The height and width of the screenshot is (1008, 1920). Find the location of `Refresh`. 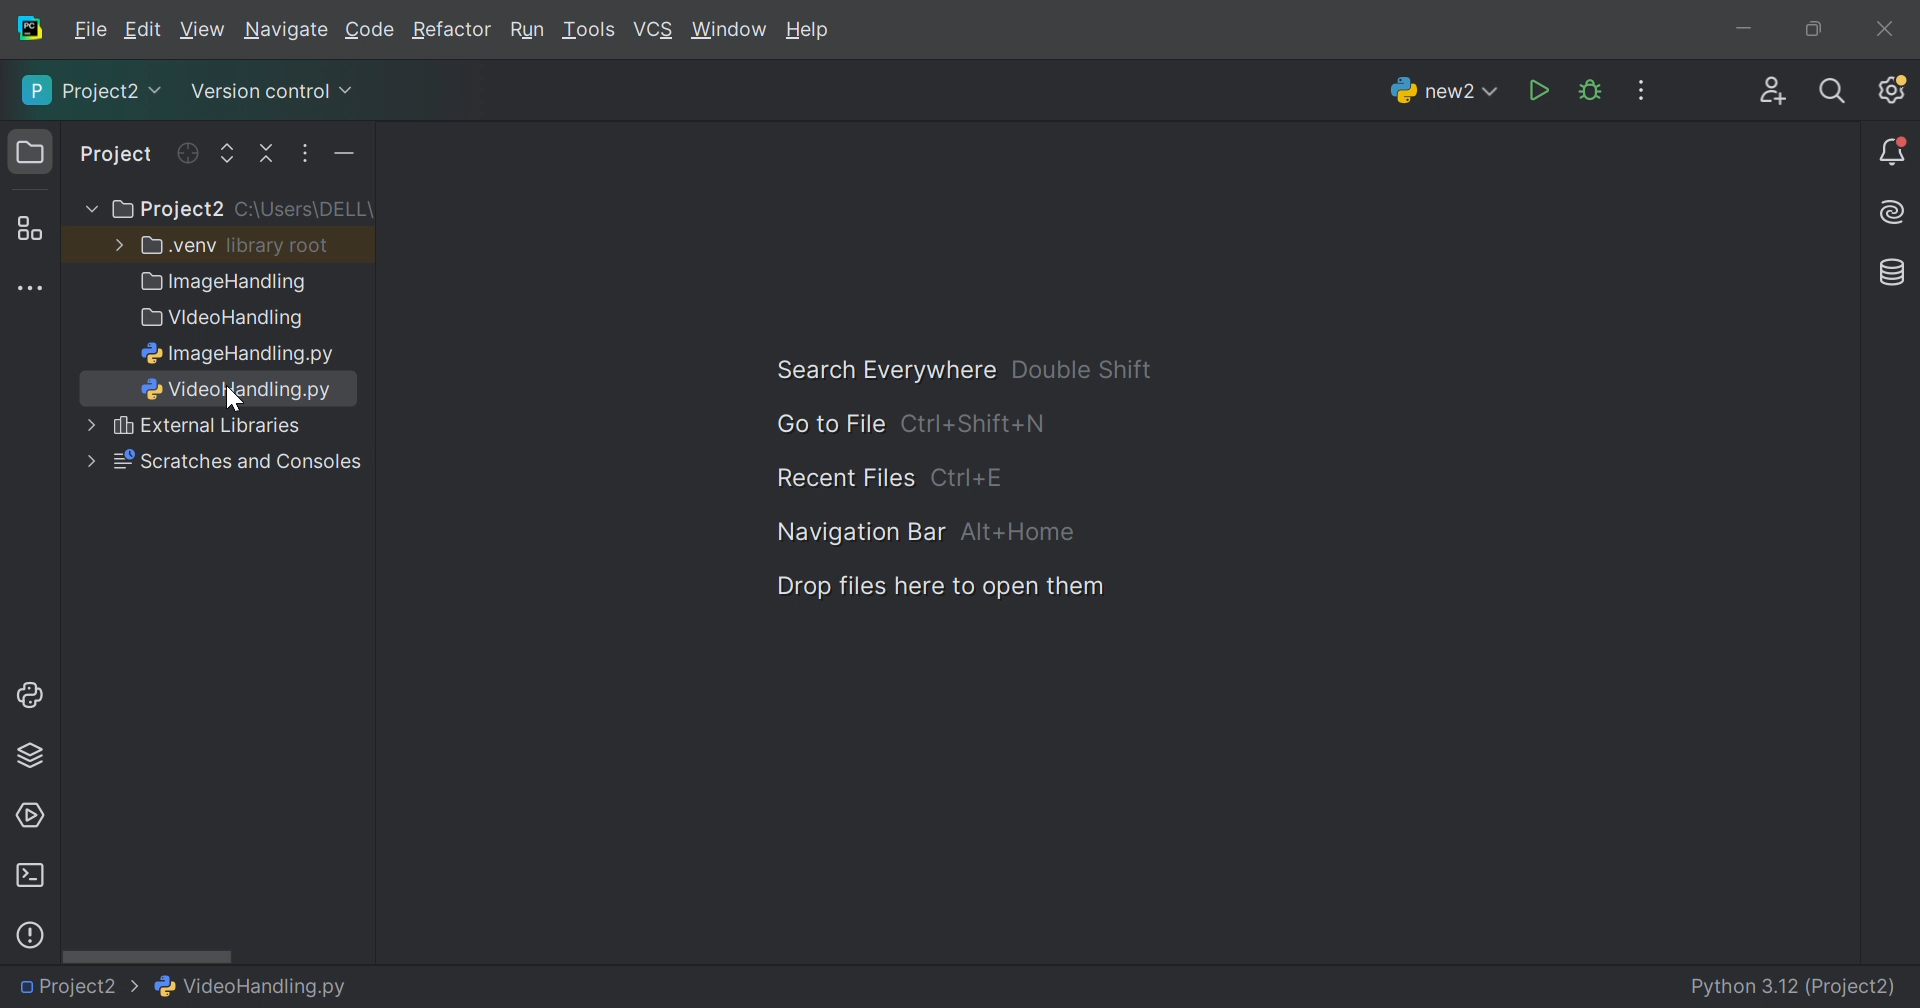

Refresh is located at coordinates (186, 153).